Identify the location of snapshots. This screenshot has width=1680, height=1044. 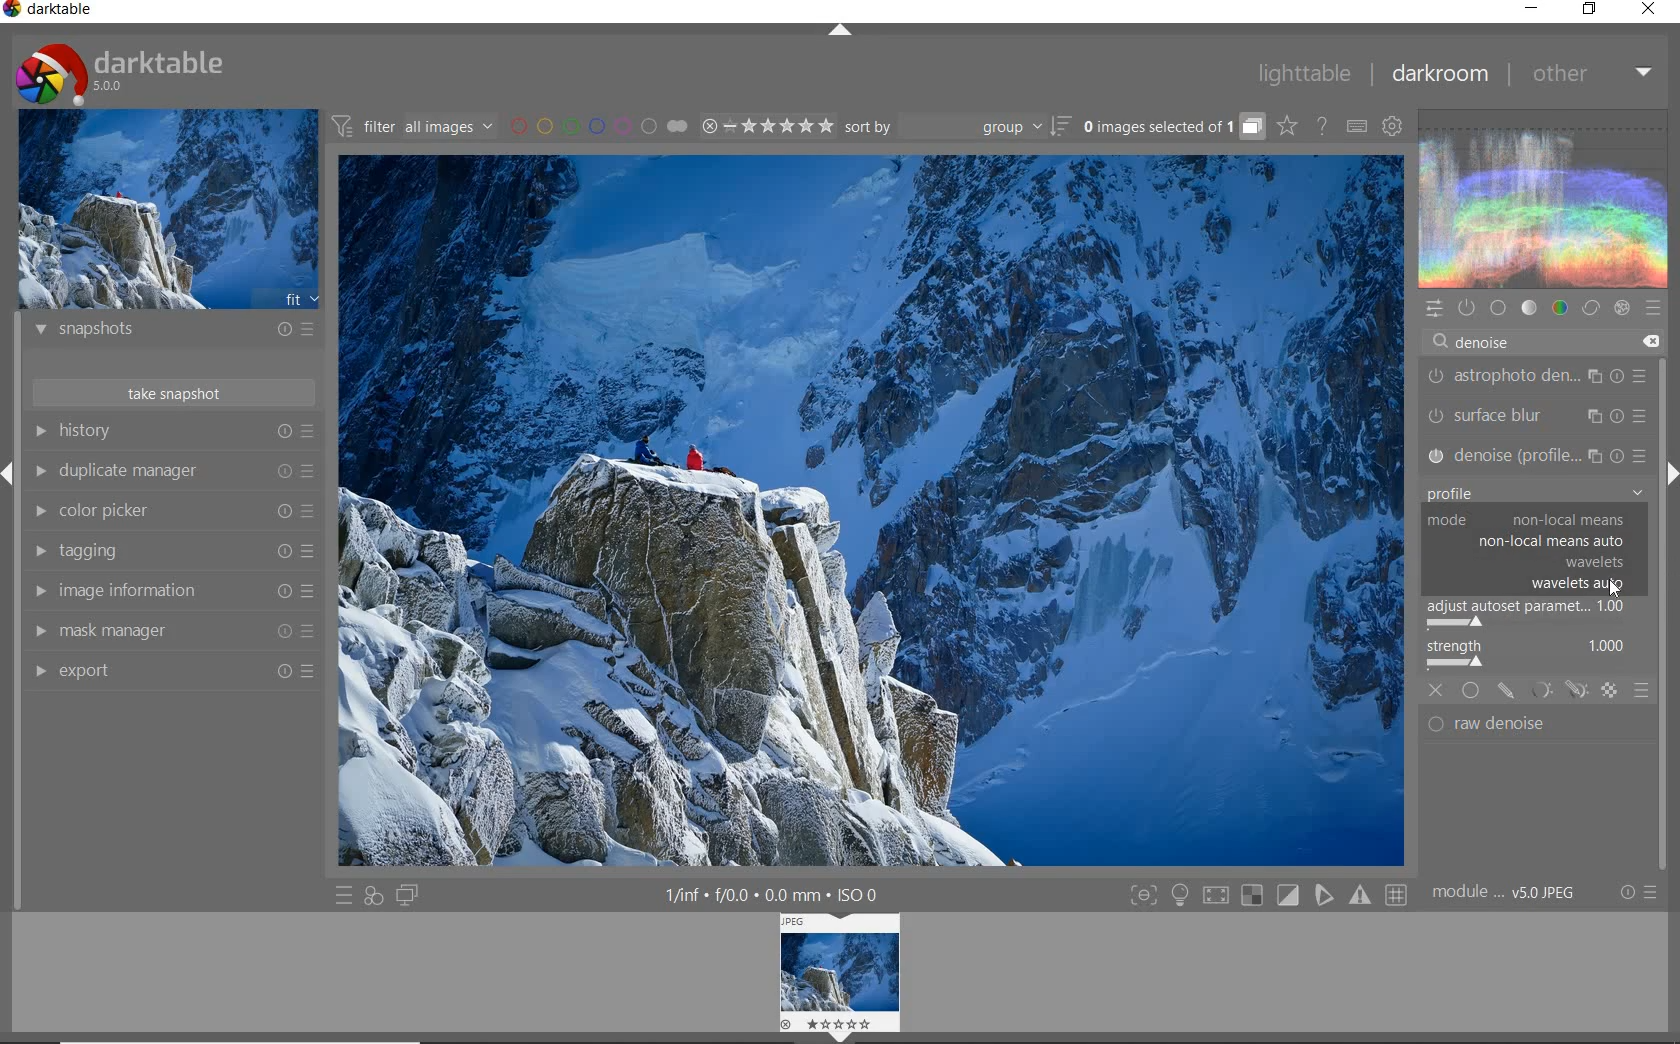
(175, 332).